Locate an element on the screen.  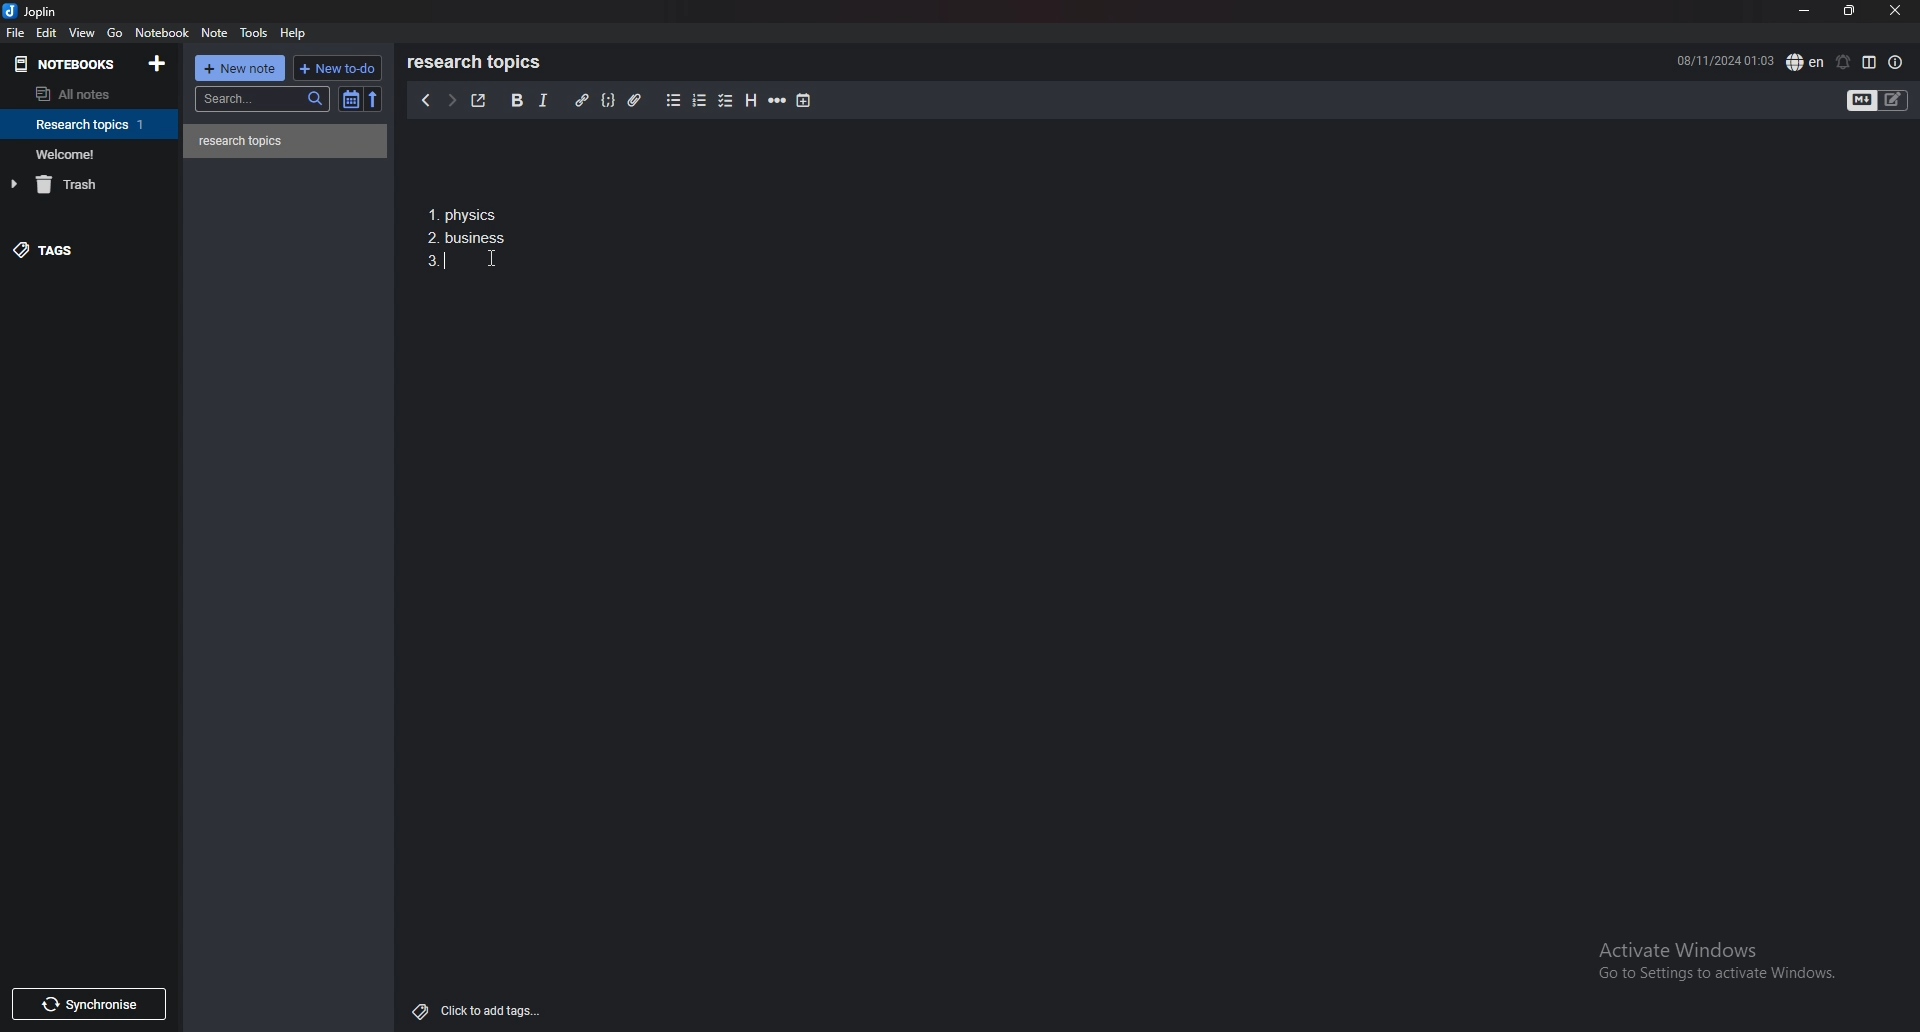
file is located at coordinates (16, 33).